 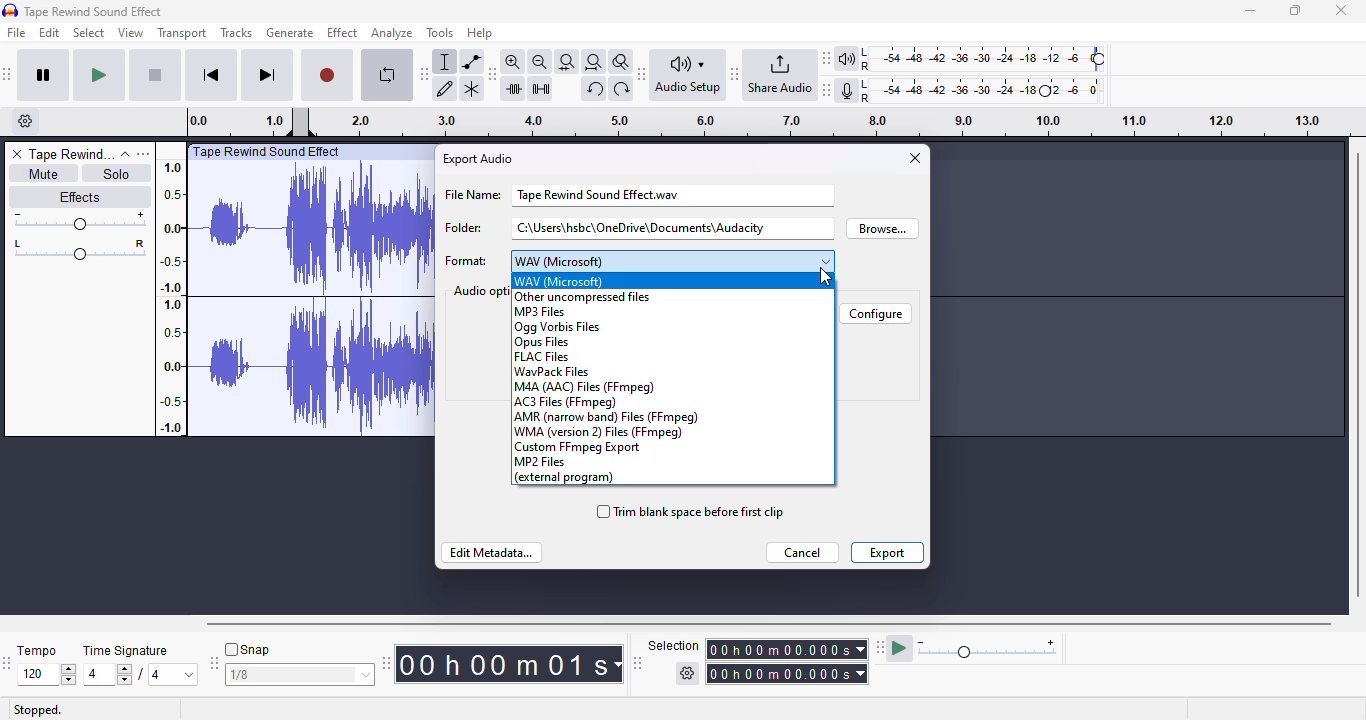 What do you see at coordinates (687, 512) in the screenshot?
I see `trim blank space before first clip` at bounding box center [687, 512].